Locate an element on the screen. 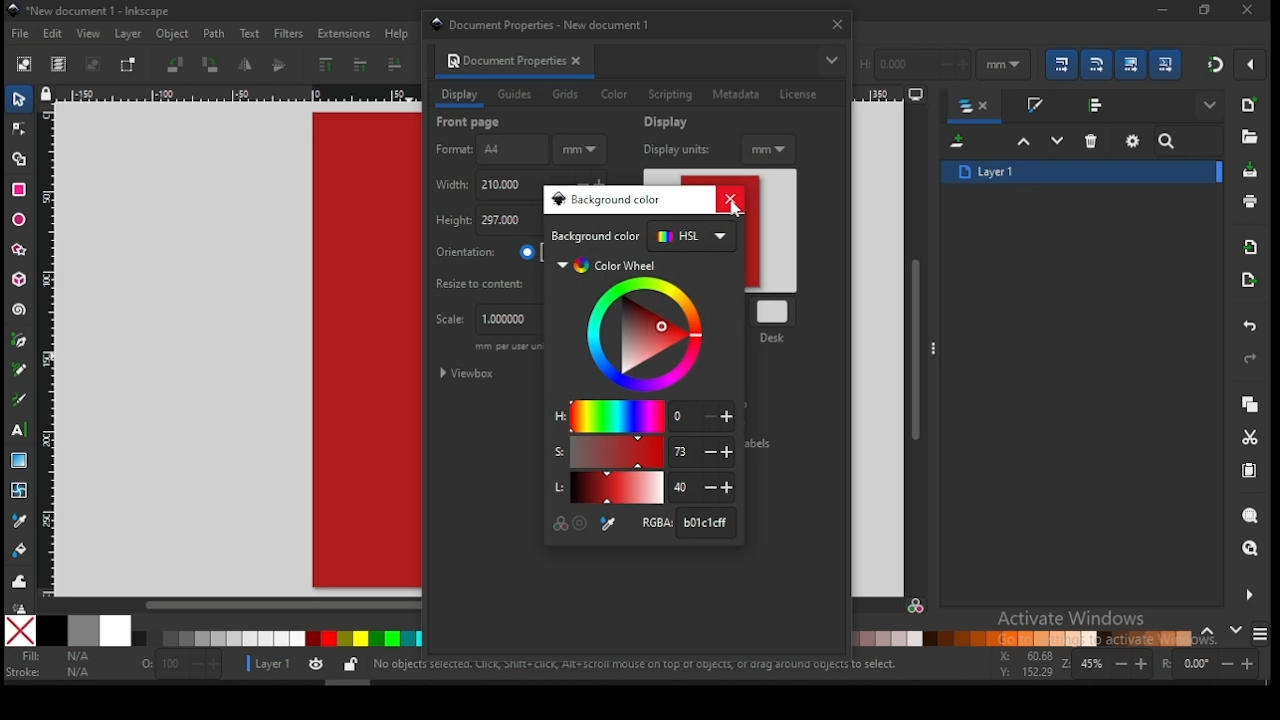 The height and width of the screenshot is (720, 1280). display is located at coordinates (669, 122).